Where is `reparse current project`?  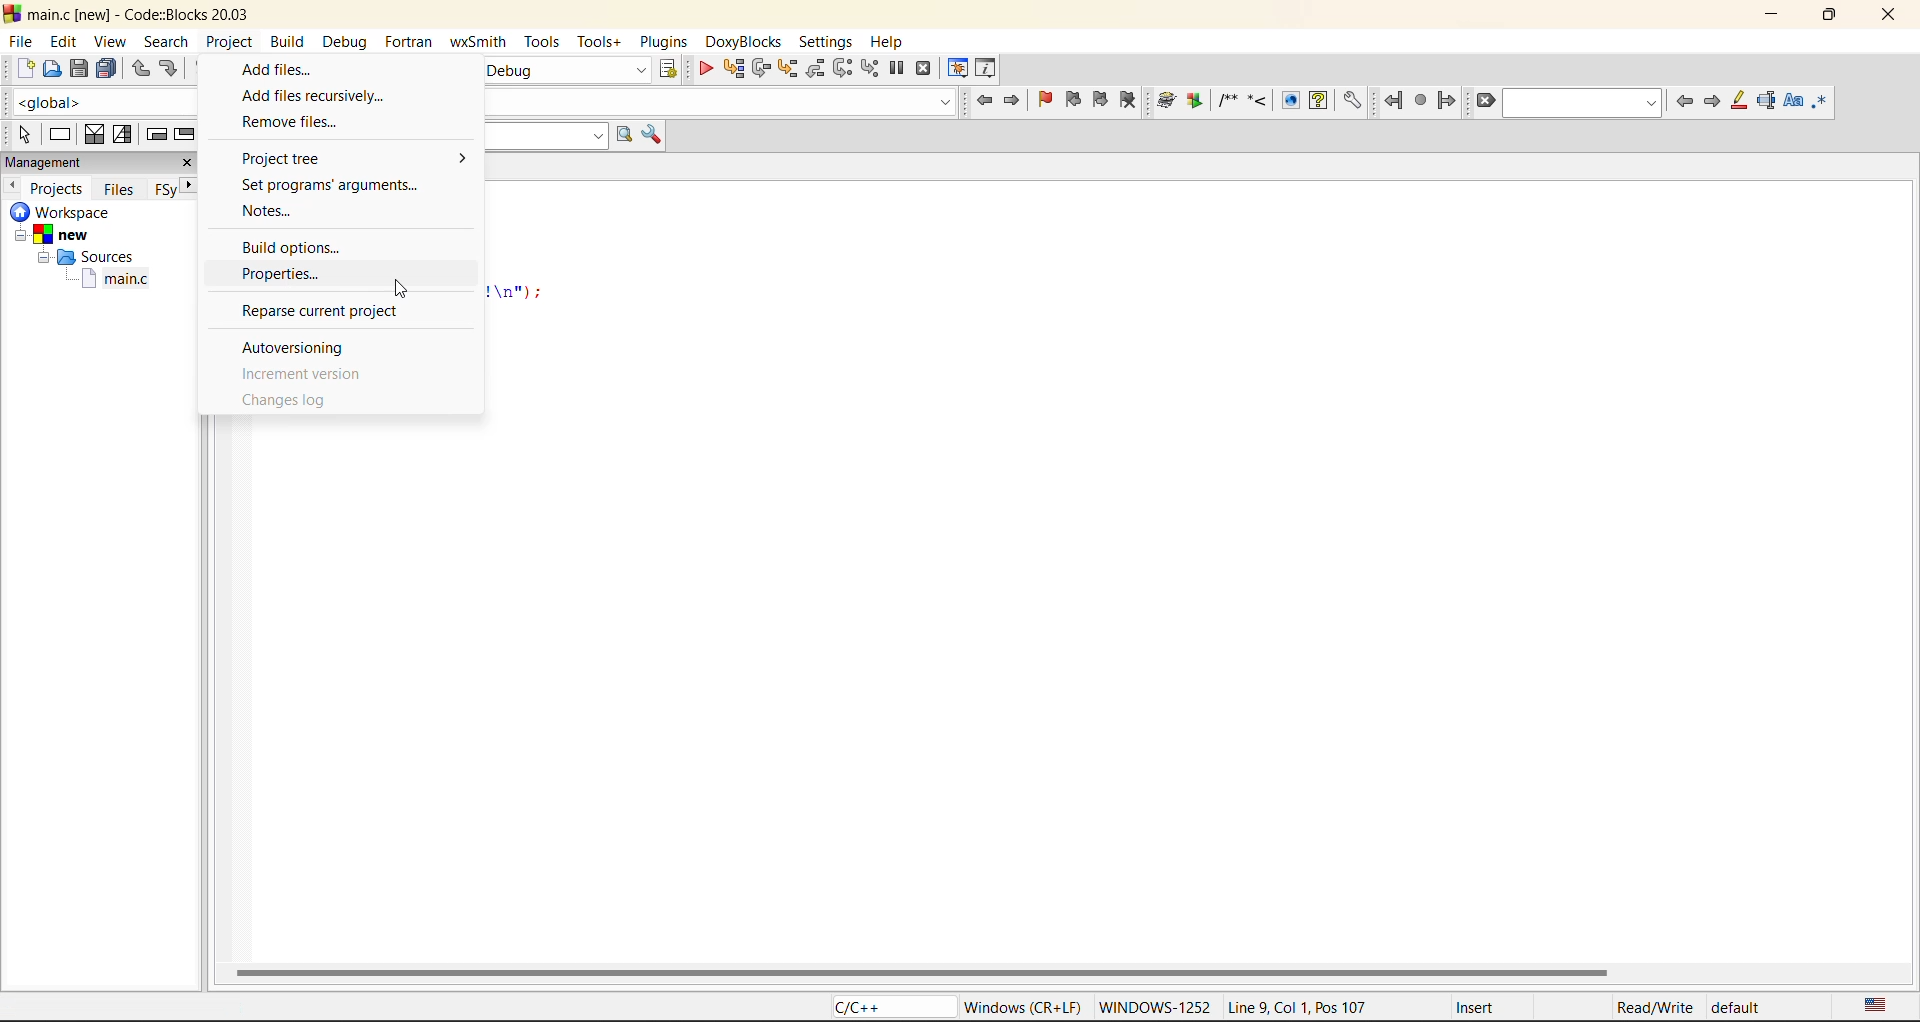
reparse current project is located at coordinates (314, 310).